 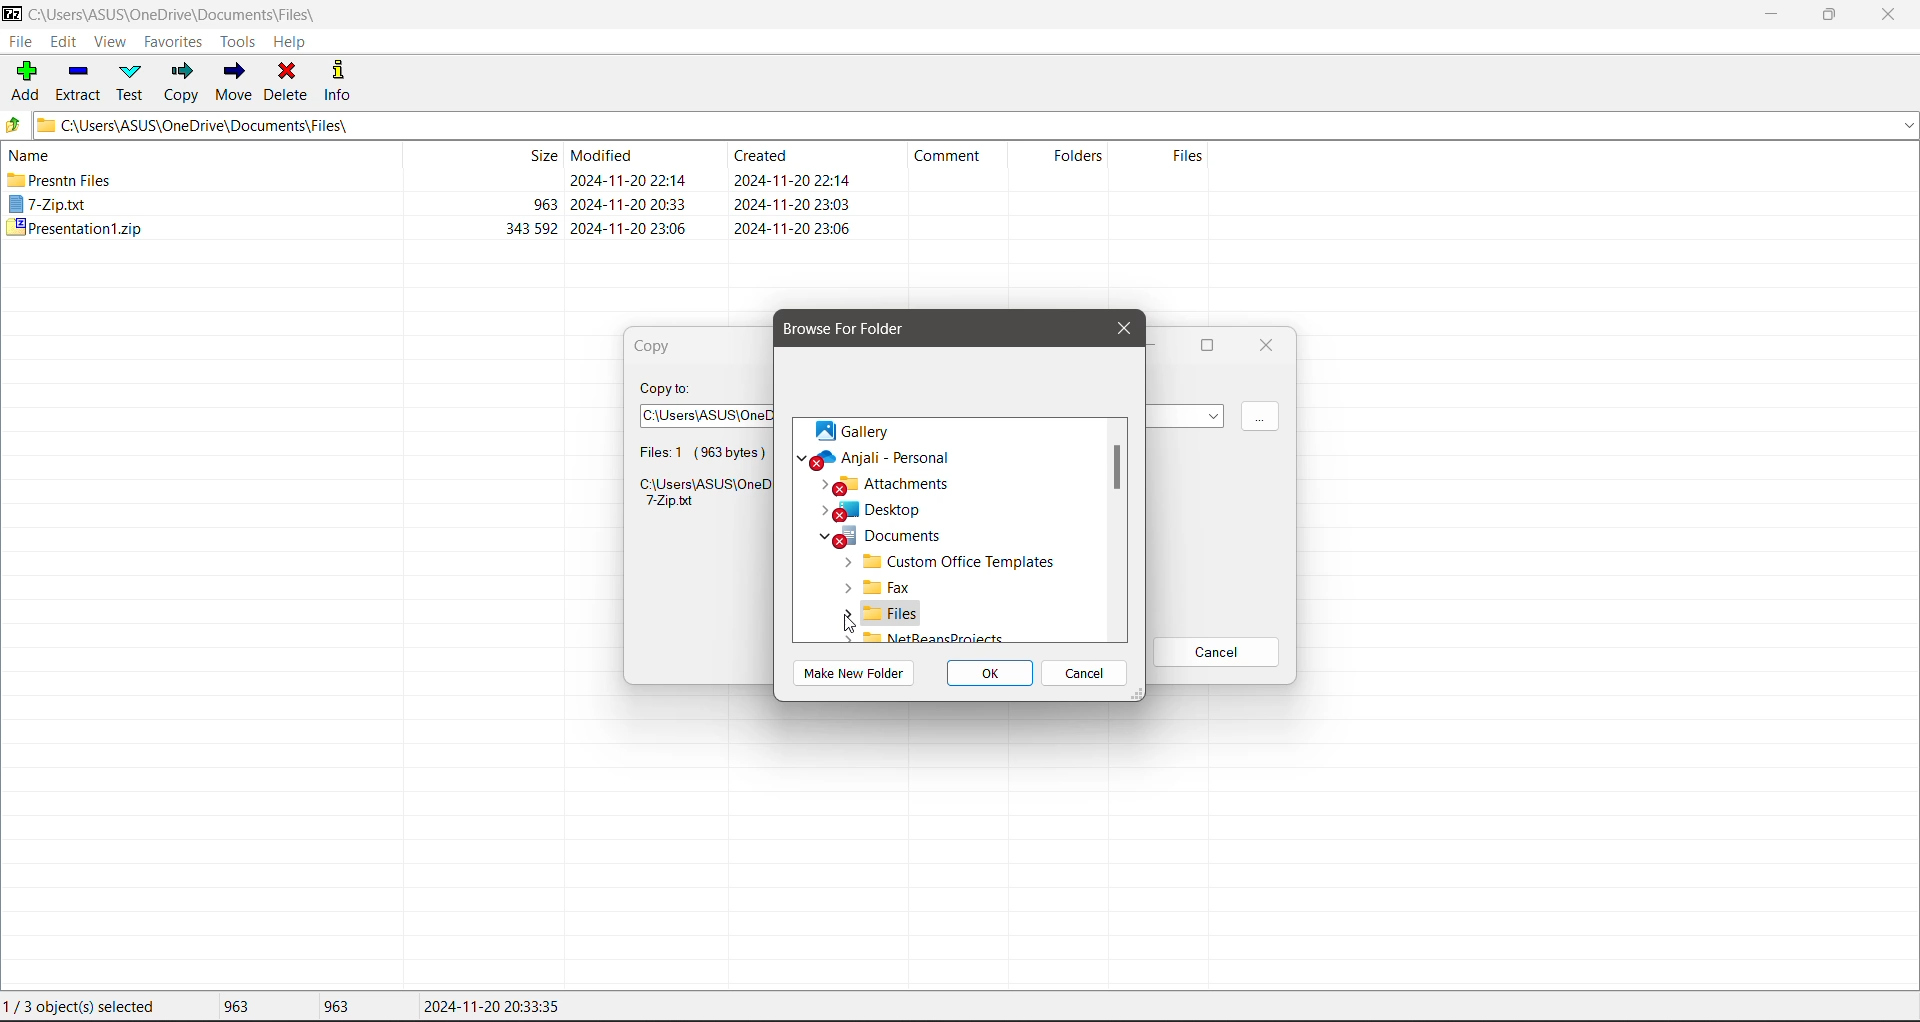 I want to click on Folders, so click(x=1070, y=162).